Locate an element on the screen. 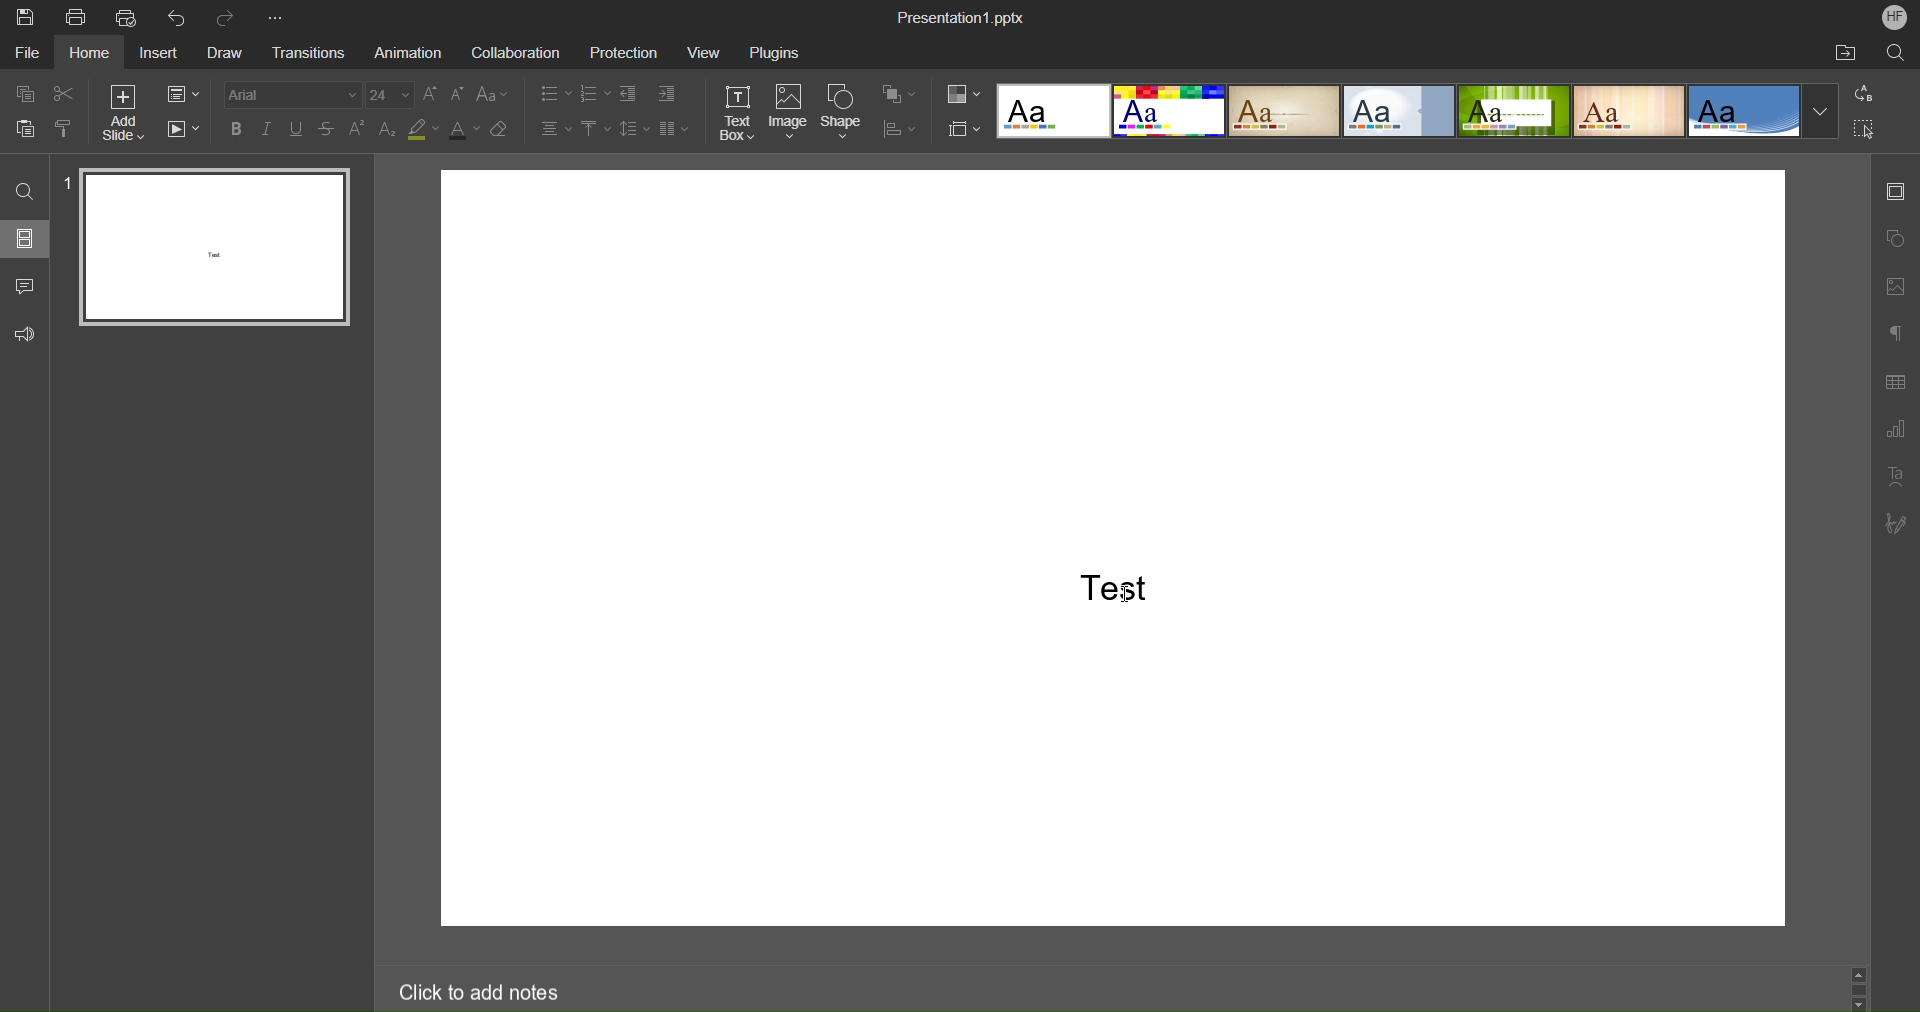  Numbered List is located at coordinates (594, 94).